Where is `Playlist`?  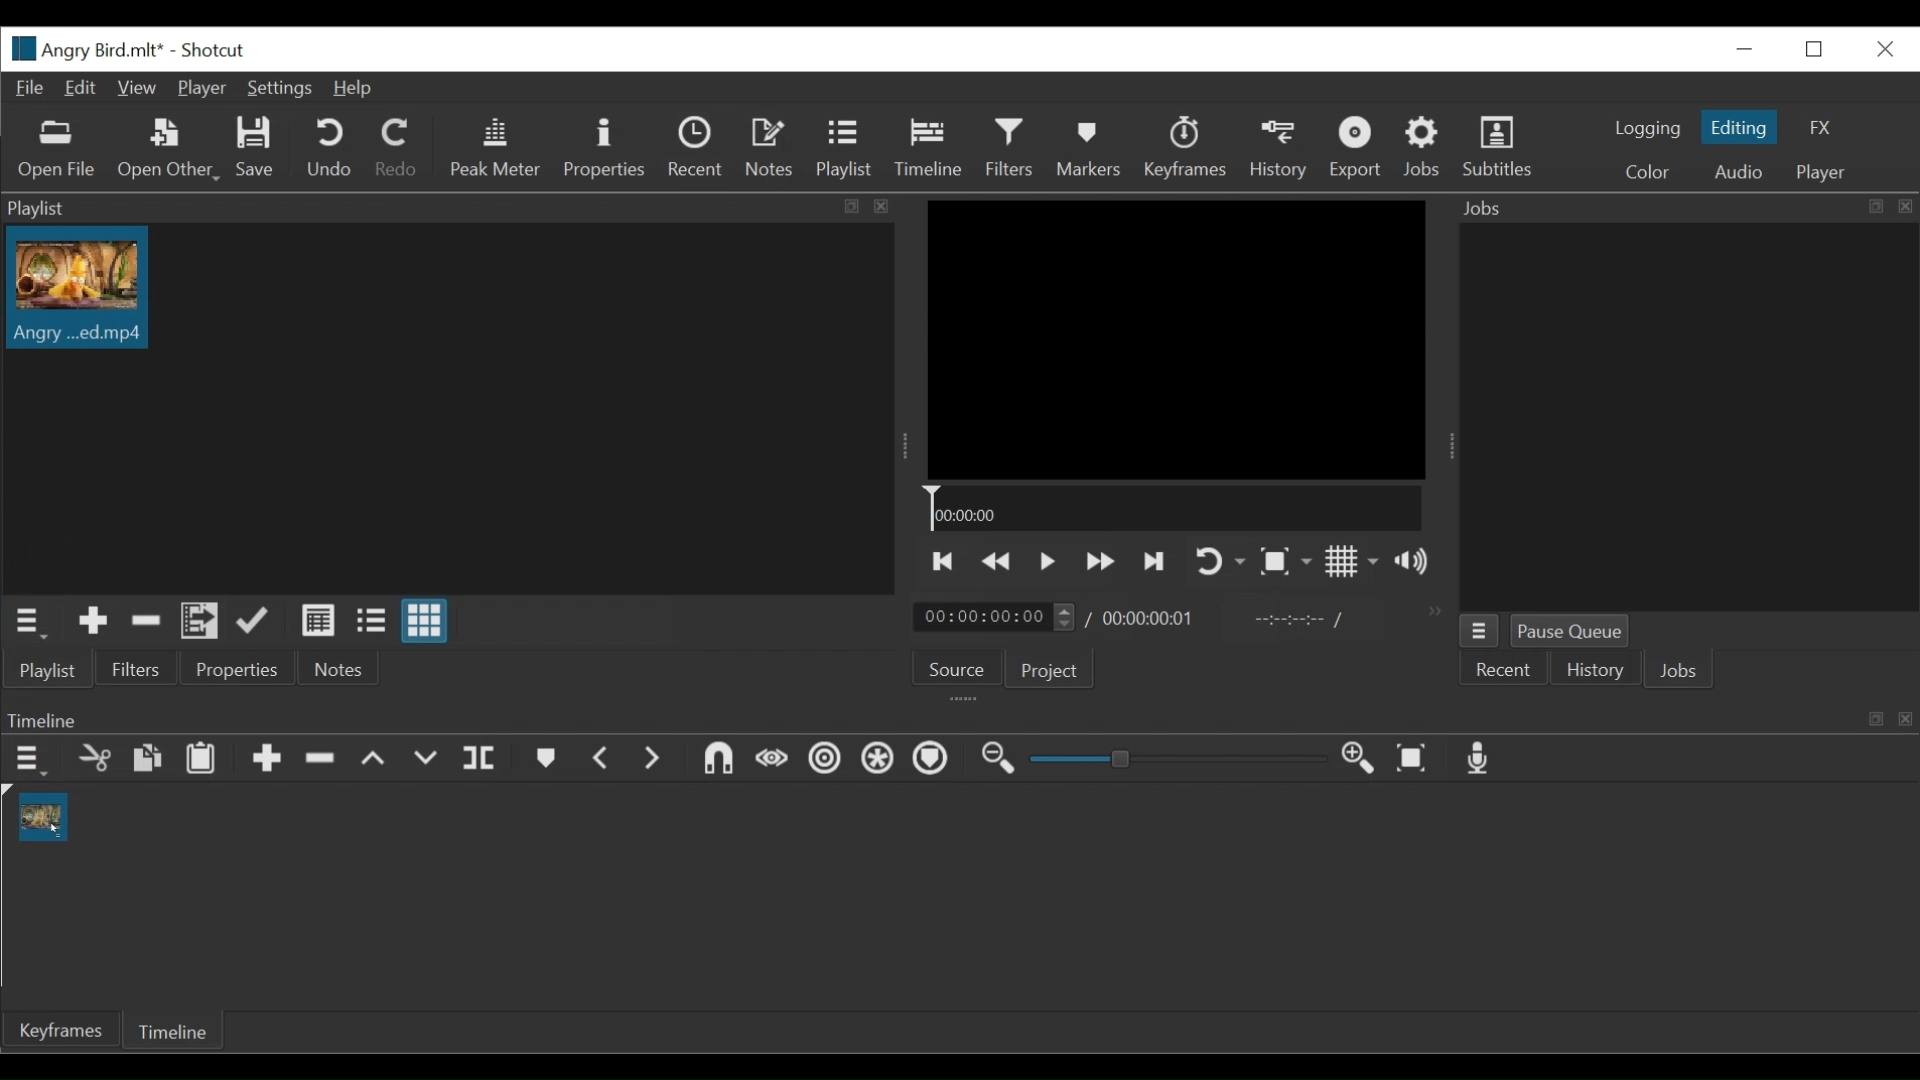
Playlist is located at coordinates (844, 147).